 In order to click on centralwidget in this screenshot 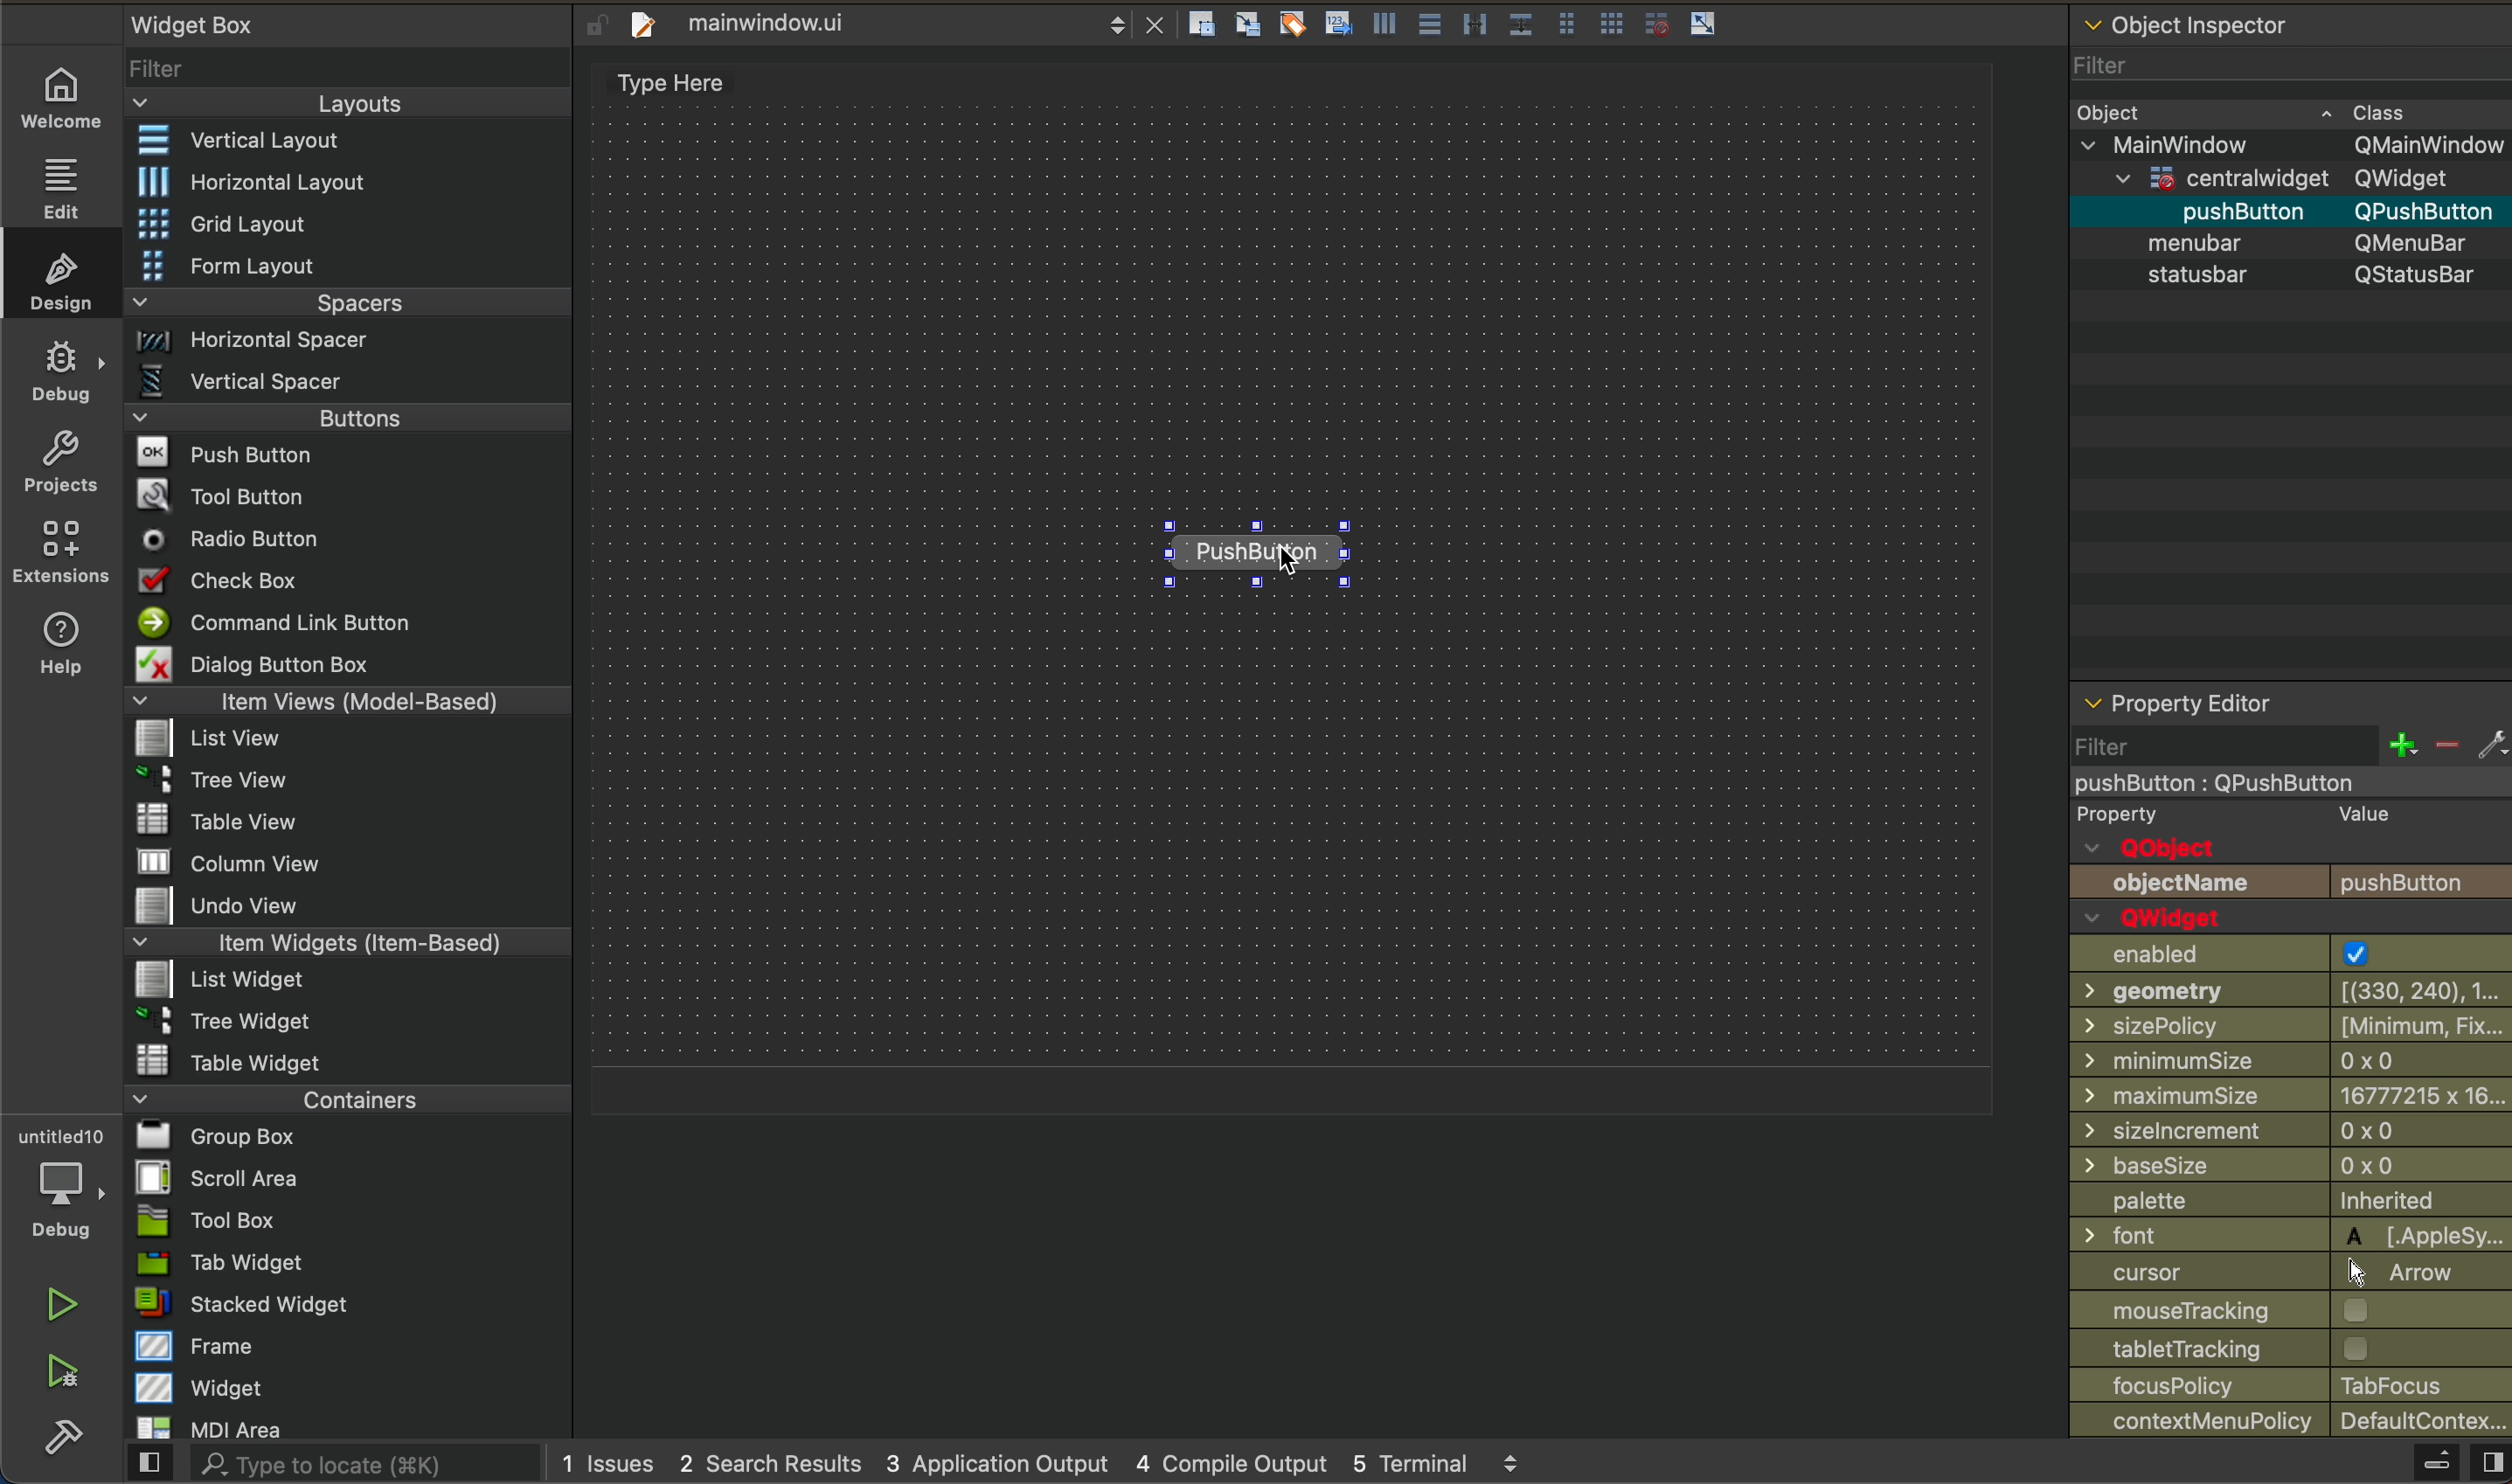, I will do `click(2284, 179)`.